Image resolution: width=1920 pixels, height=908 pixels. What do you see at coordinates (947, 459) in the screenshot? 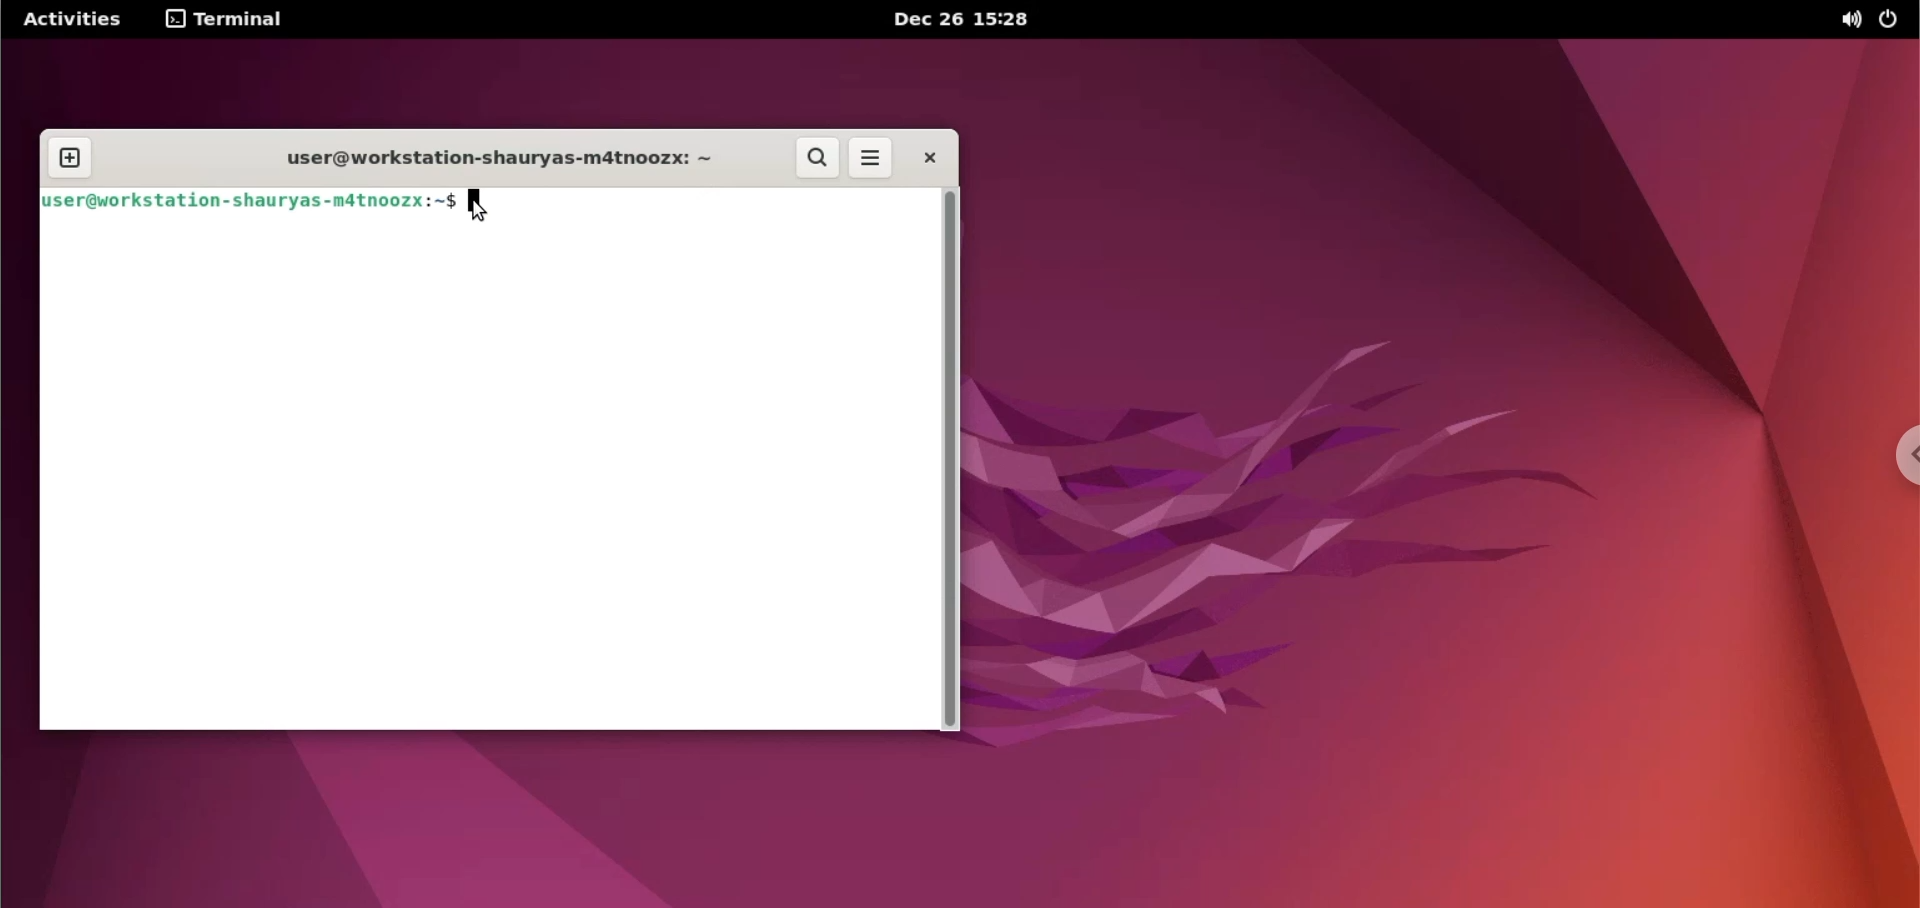
I see `scrollbar` at bounding box center [947, 459].